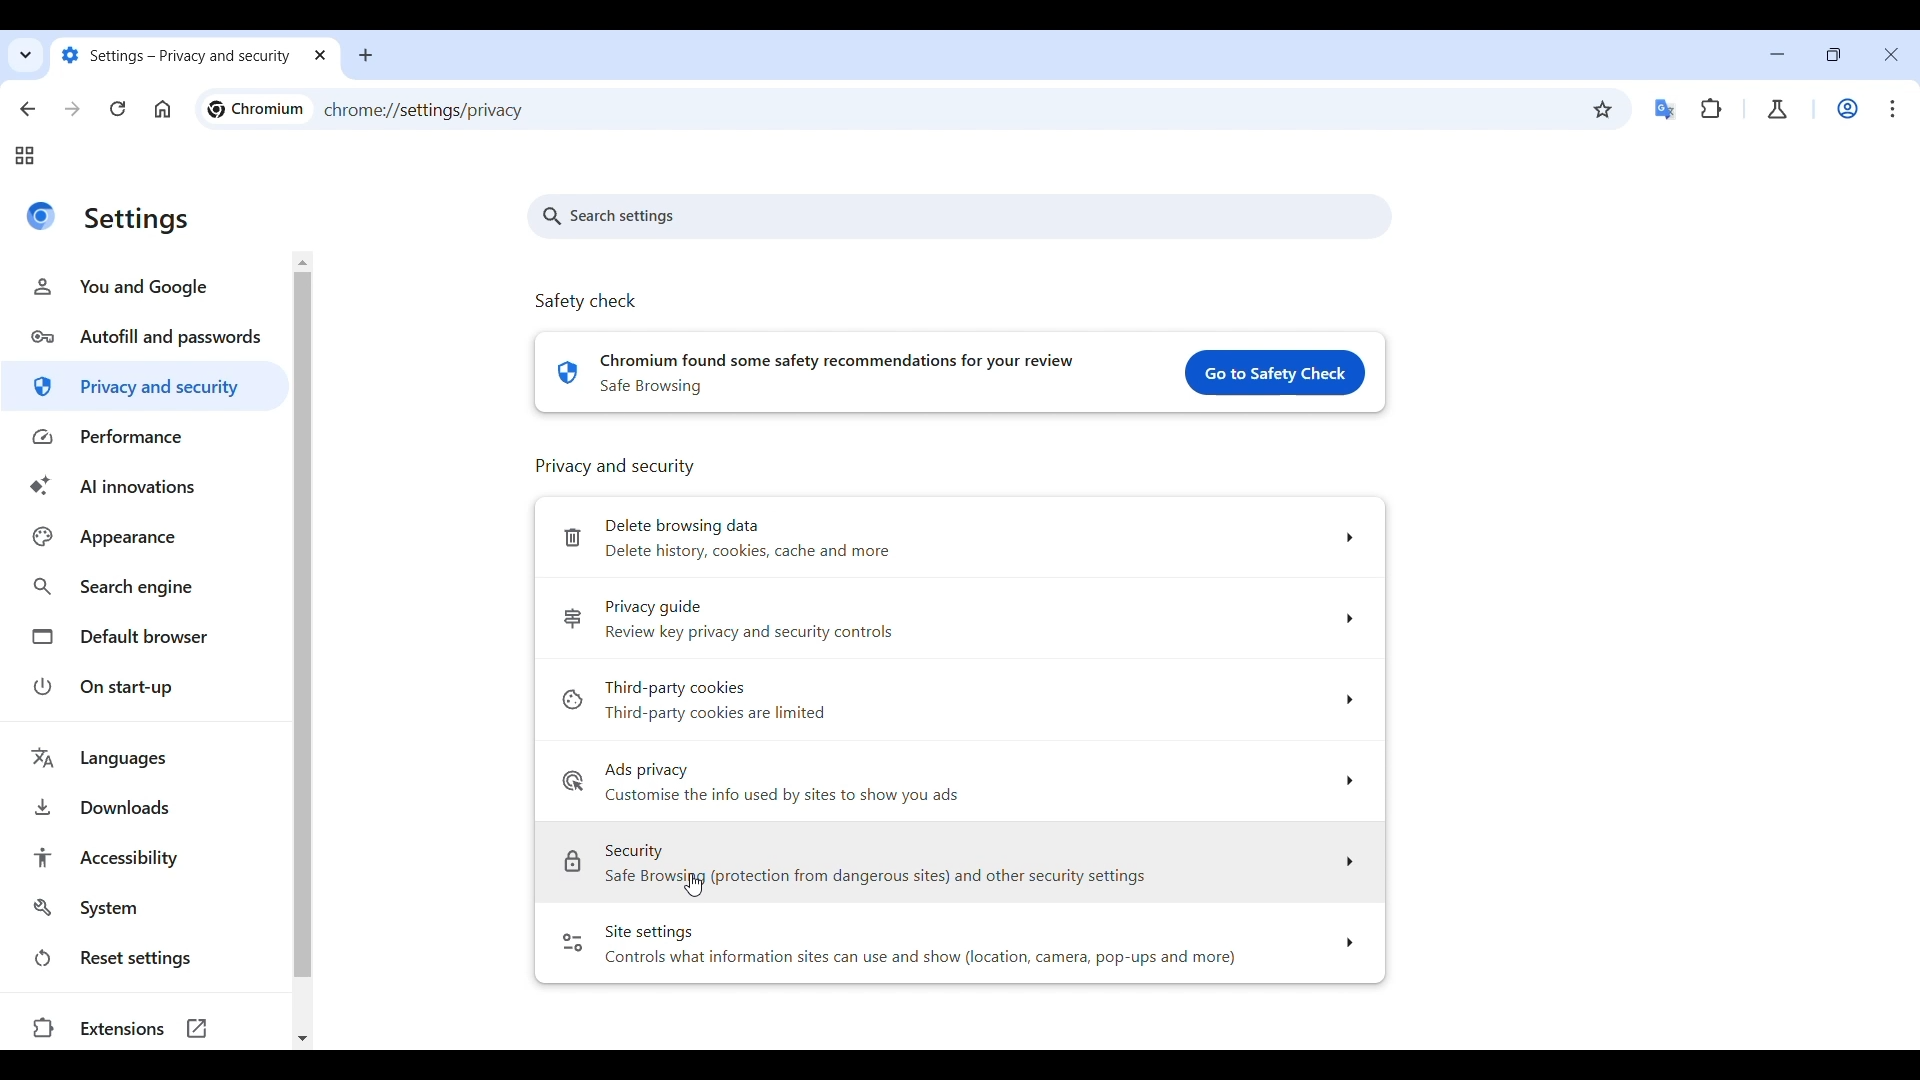 The height and width of the screenshot is (1080, 1920). I want to click on Customize and control Chromium highlighted, so click(1893, 109).